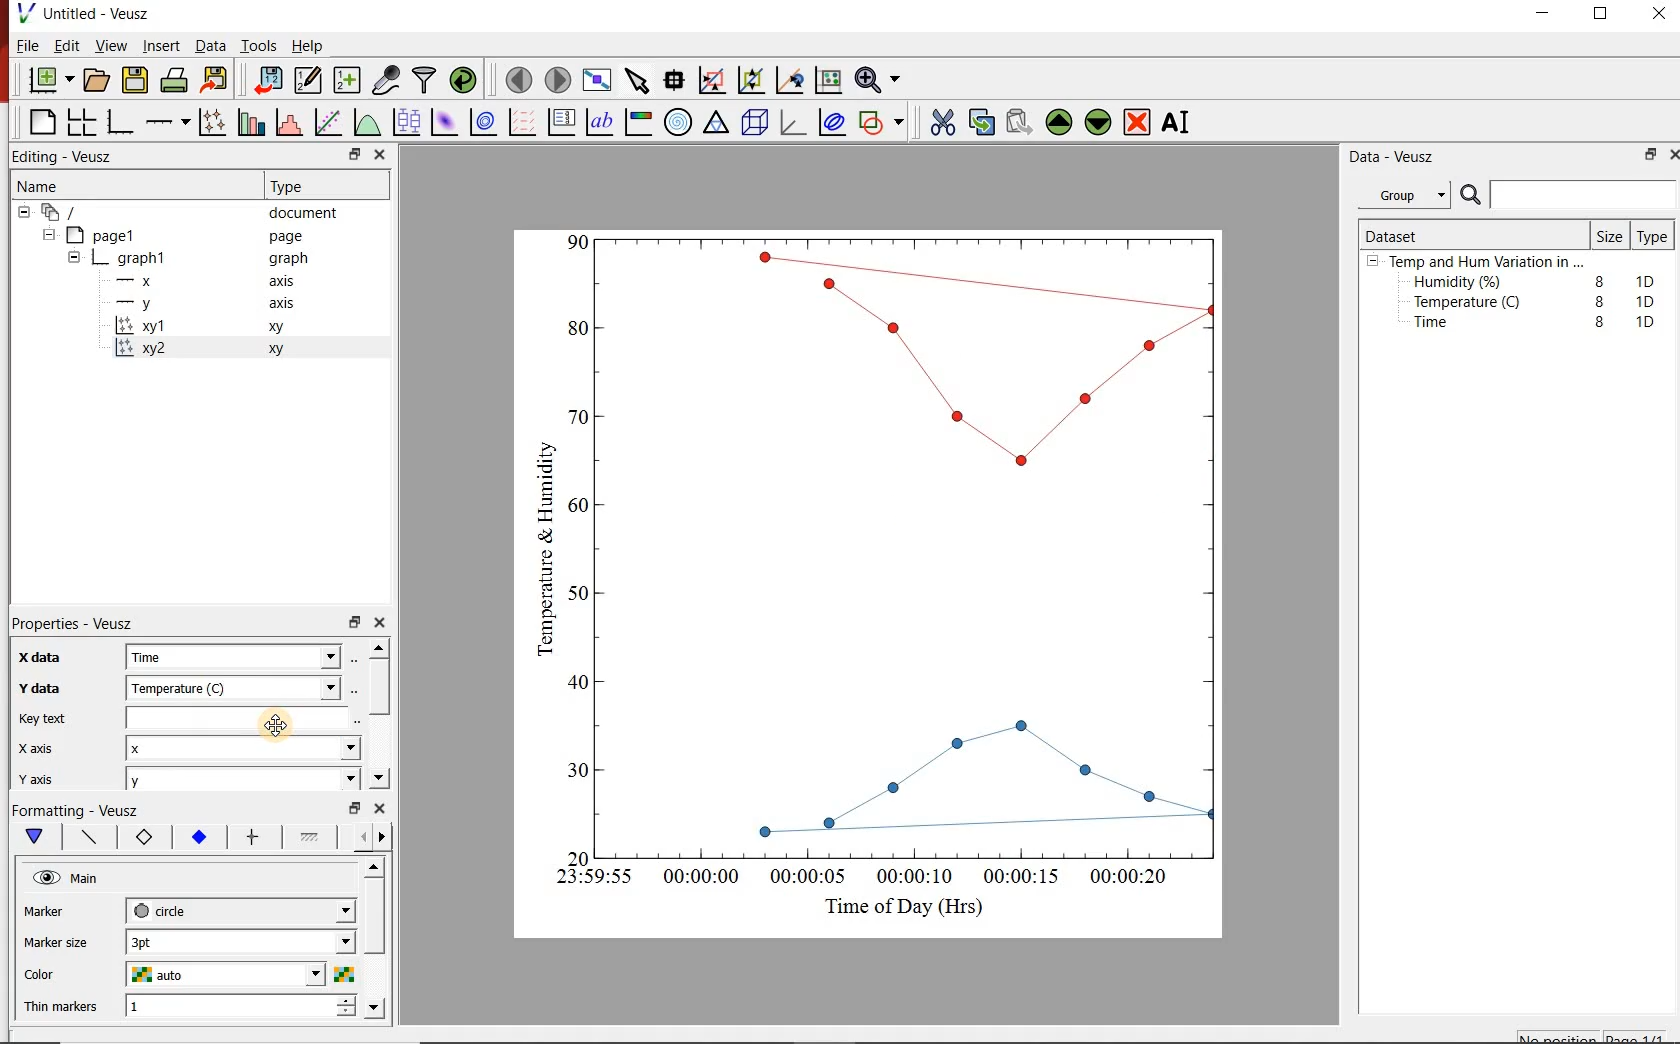 This screenshot has height=1044, width=1680. What do you see at coordinates (488, 123) in the screenshot?
I see `plot a 2d dataset as contours` at bounding box center [488, 123].